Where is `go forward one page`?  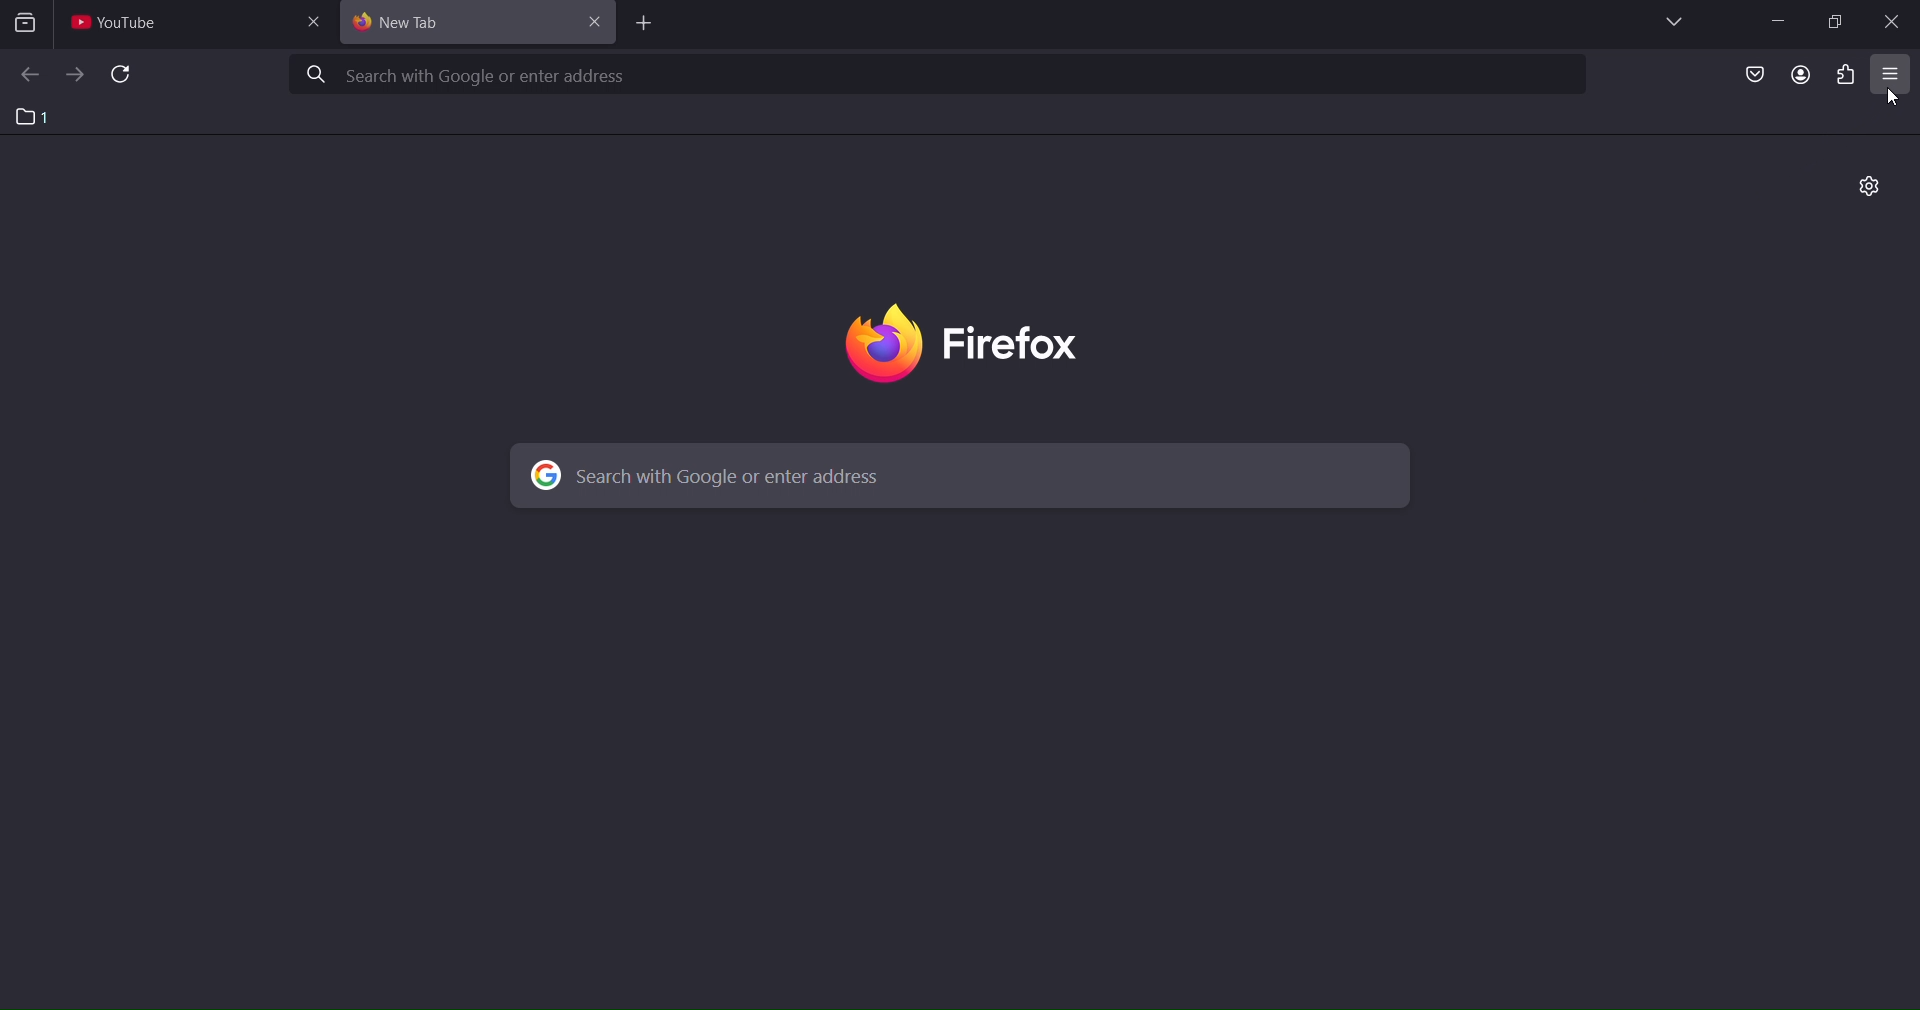
go forward one page is located at coordinates (75, 74).